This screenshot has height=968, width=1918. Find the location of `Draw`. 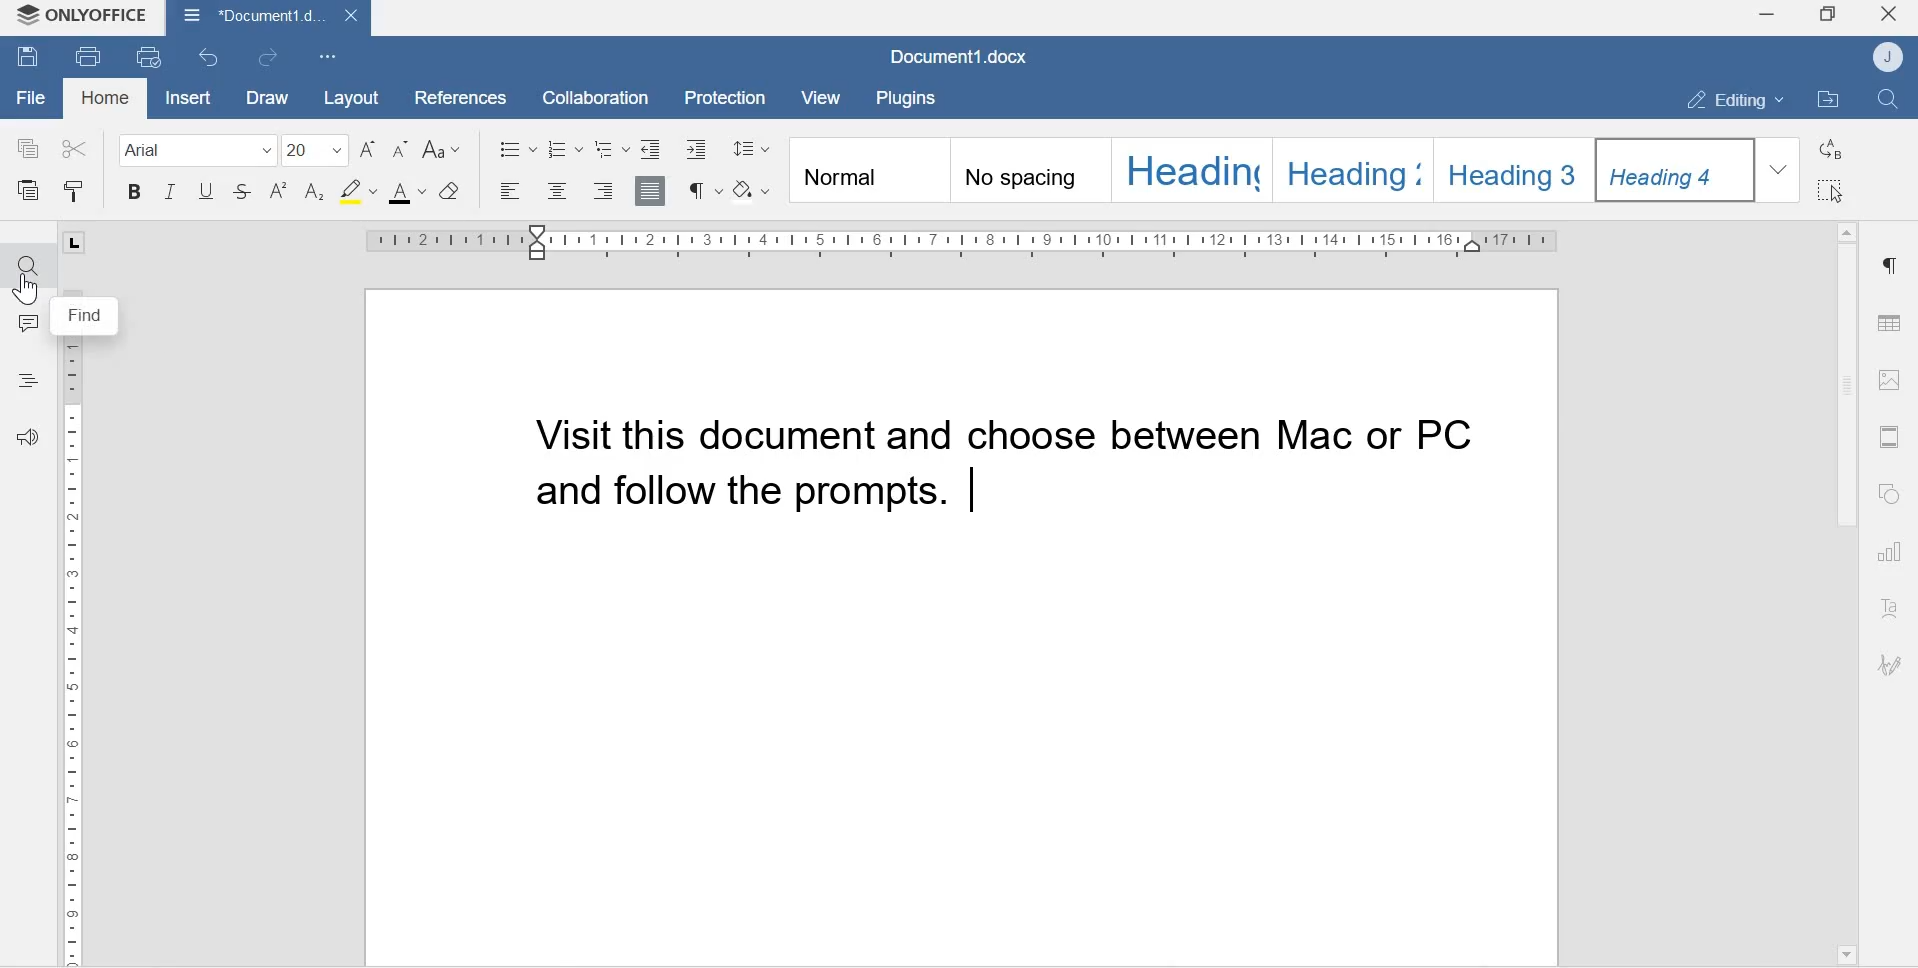

Draw is located at coordinates (264, 98).